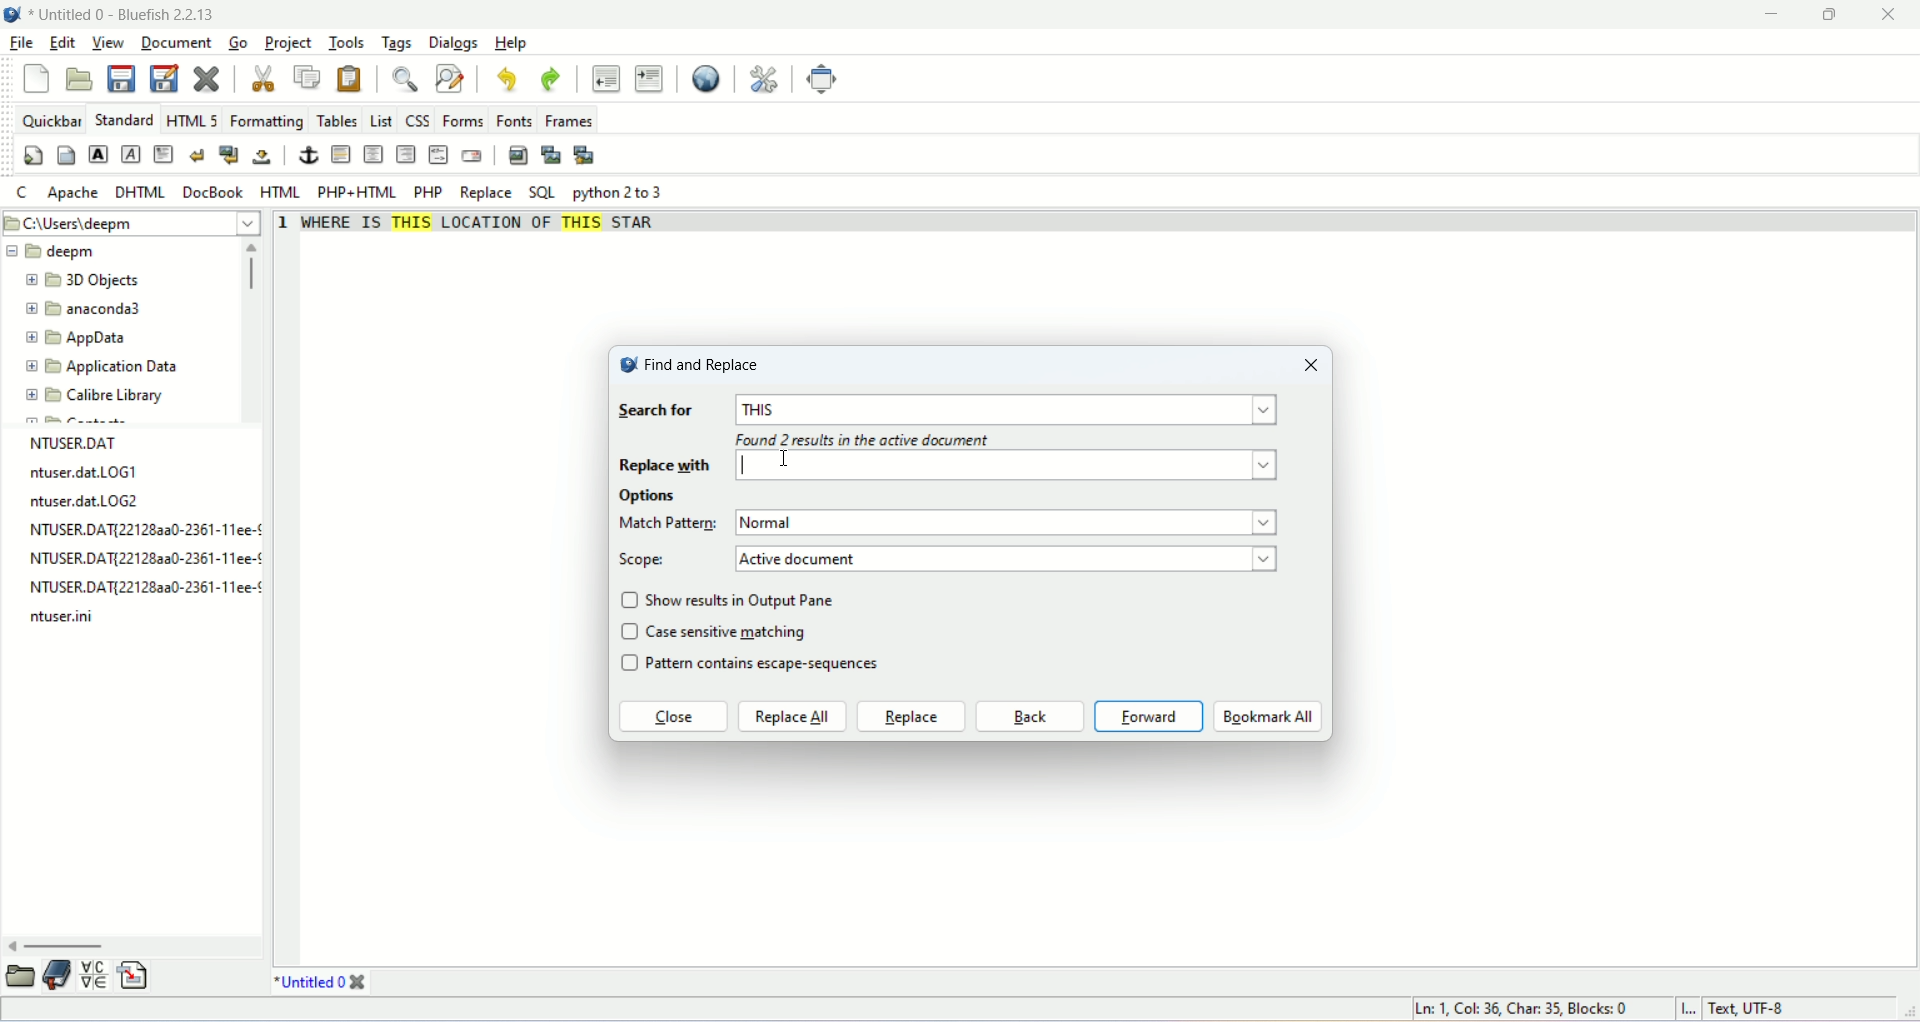 Image resolution: width=1920 pixels, height=1022 pixels. Describe the element at coordinates (101, 367) in the screenshot. I see `Application Data` at that location.